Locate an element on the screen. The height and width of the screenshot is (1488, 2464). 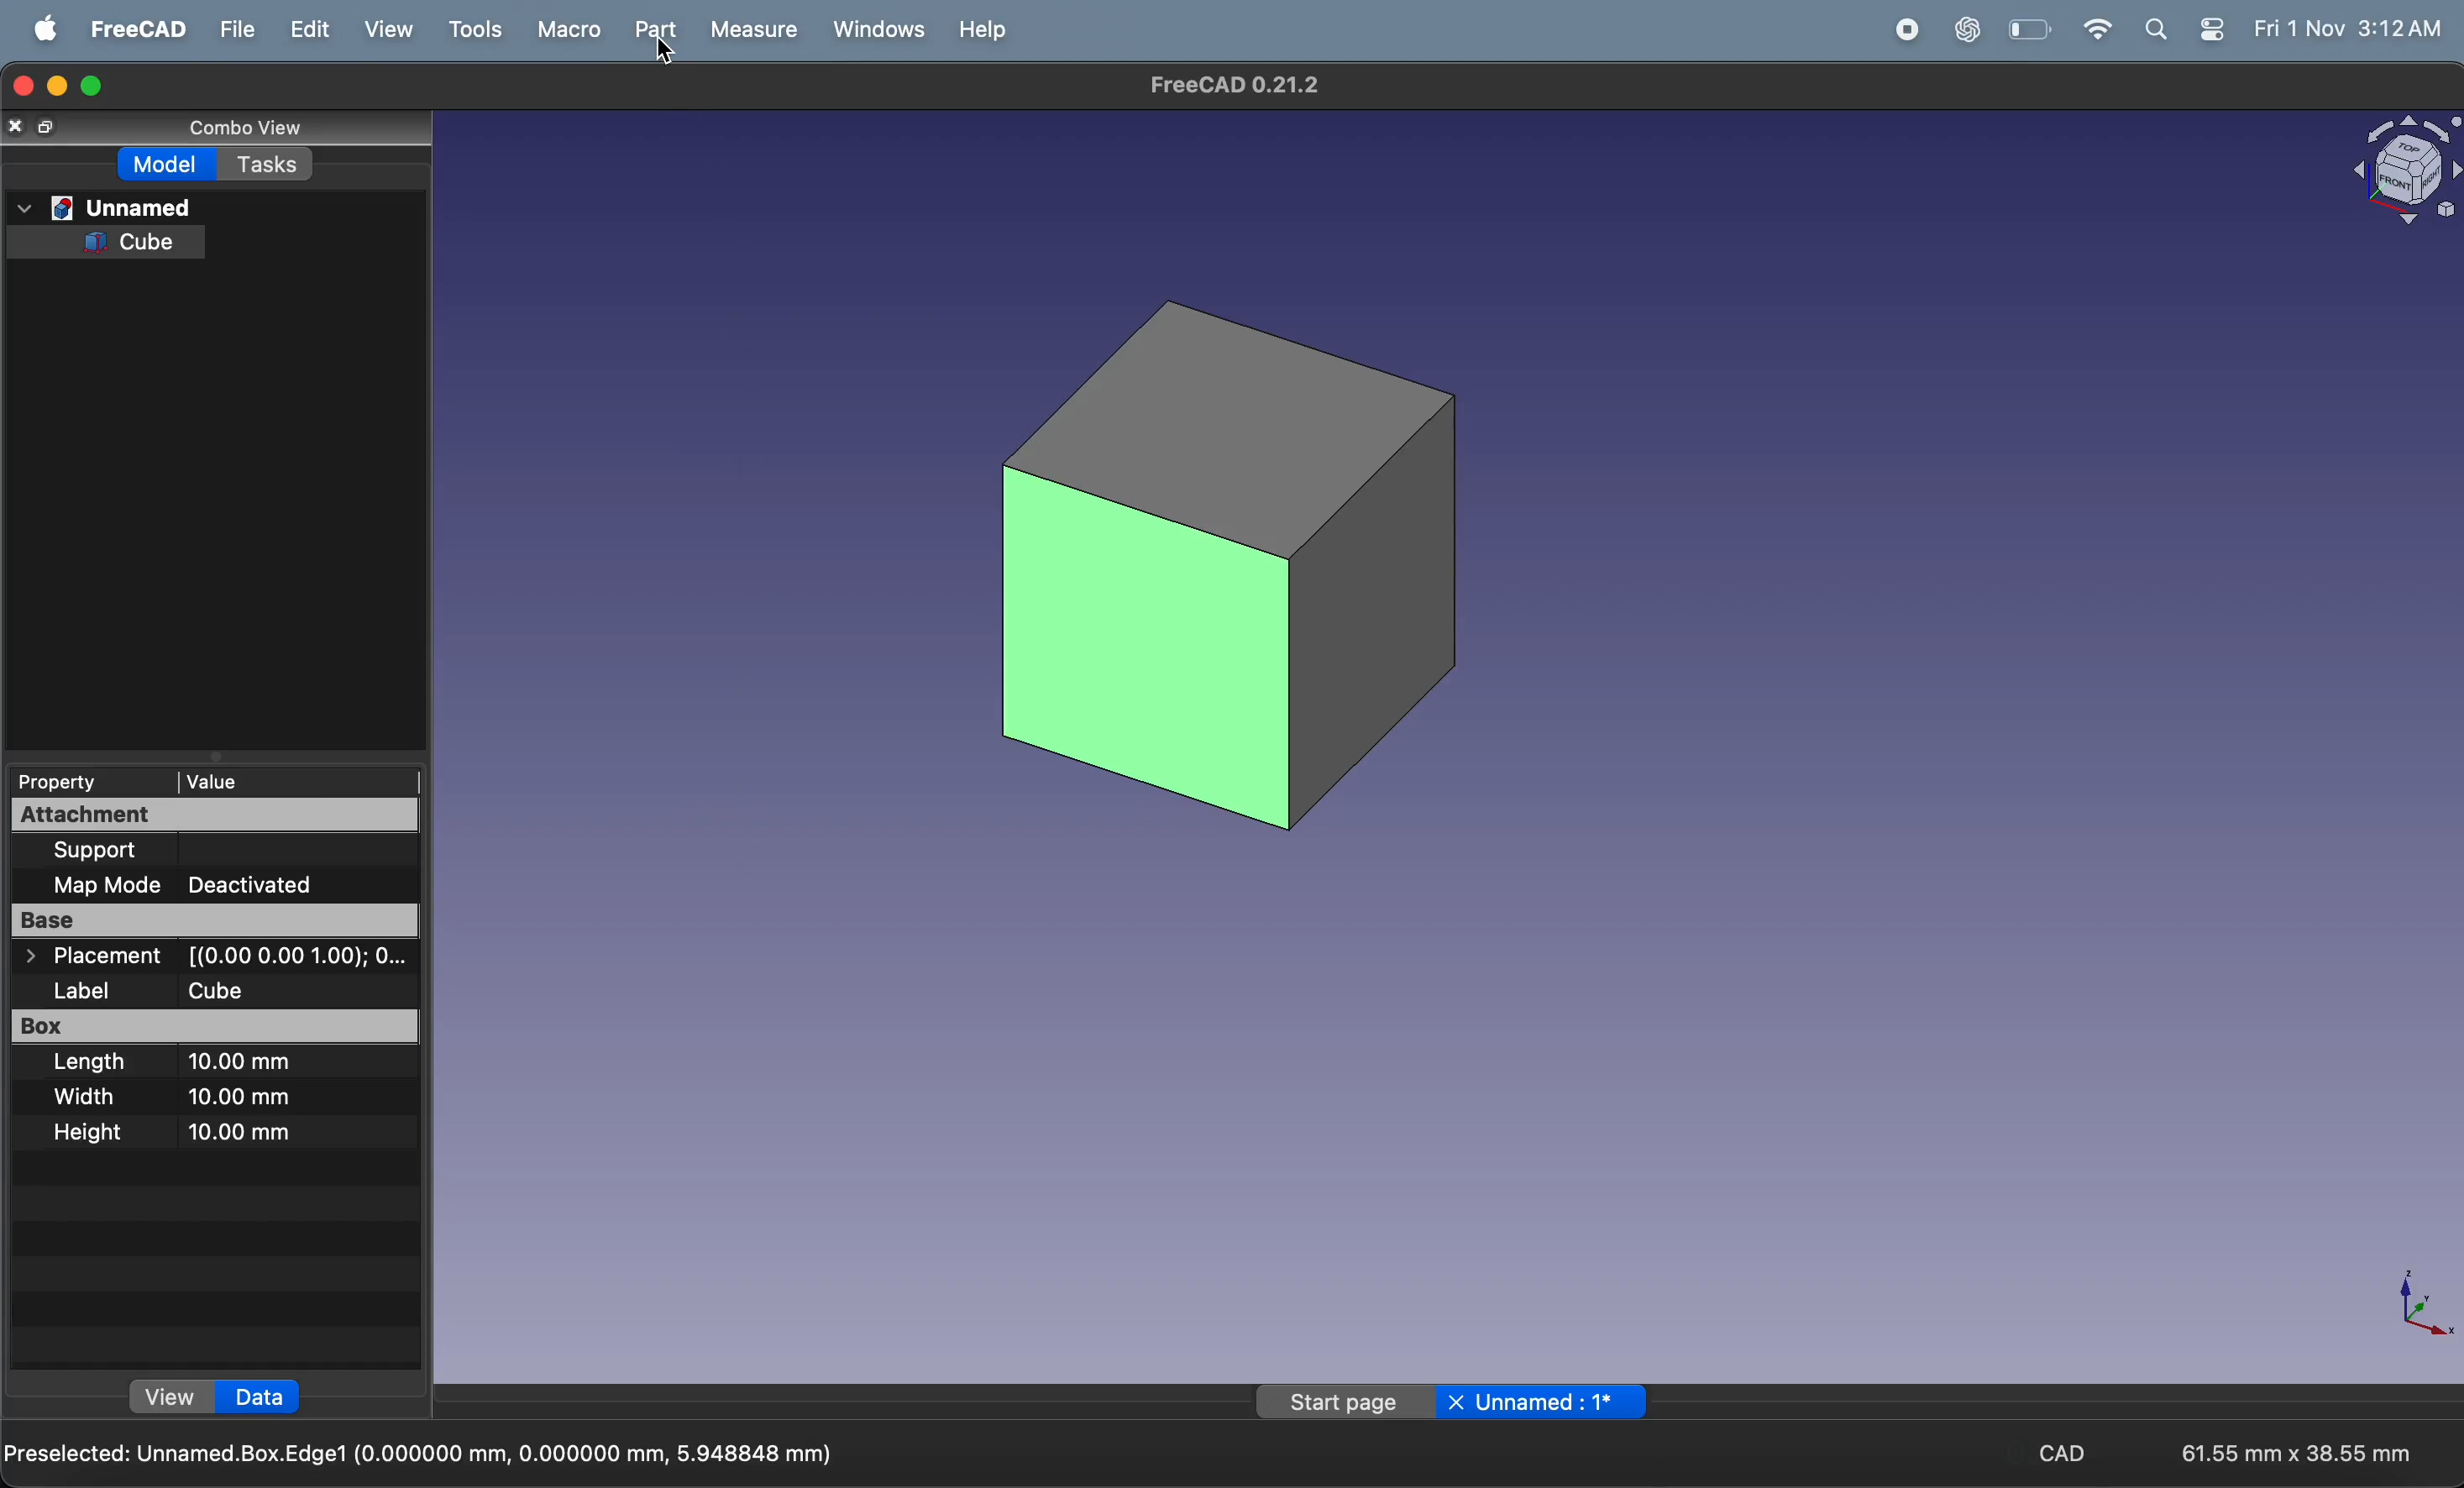
resize is located at coordinates (51, 125).